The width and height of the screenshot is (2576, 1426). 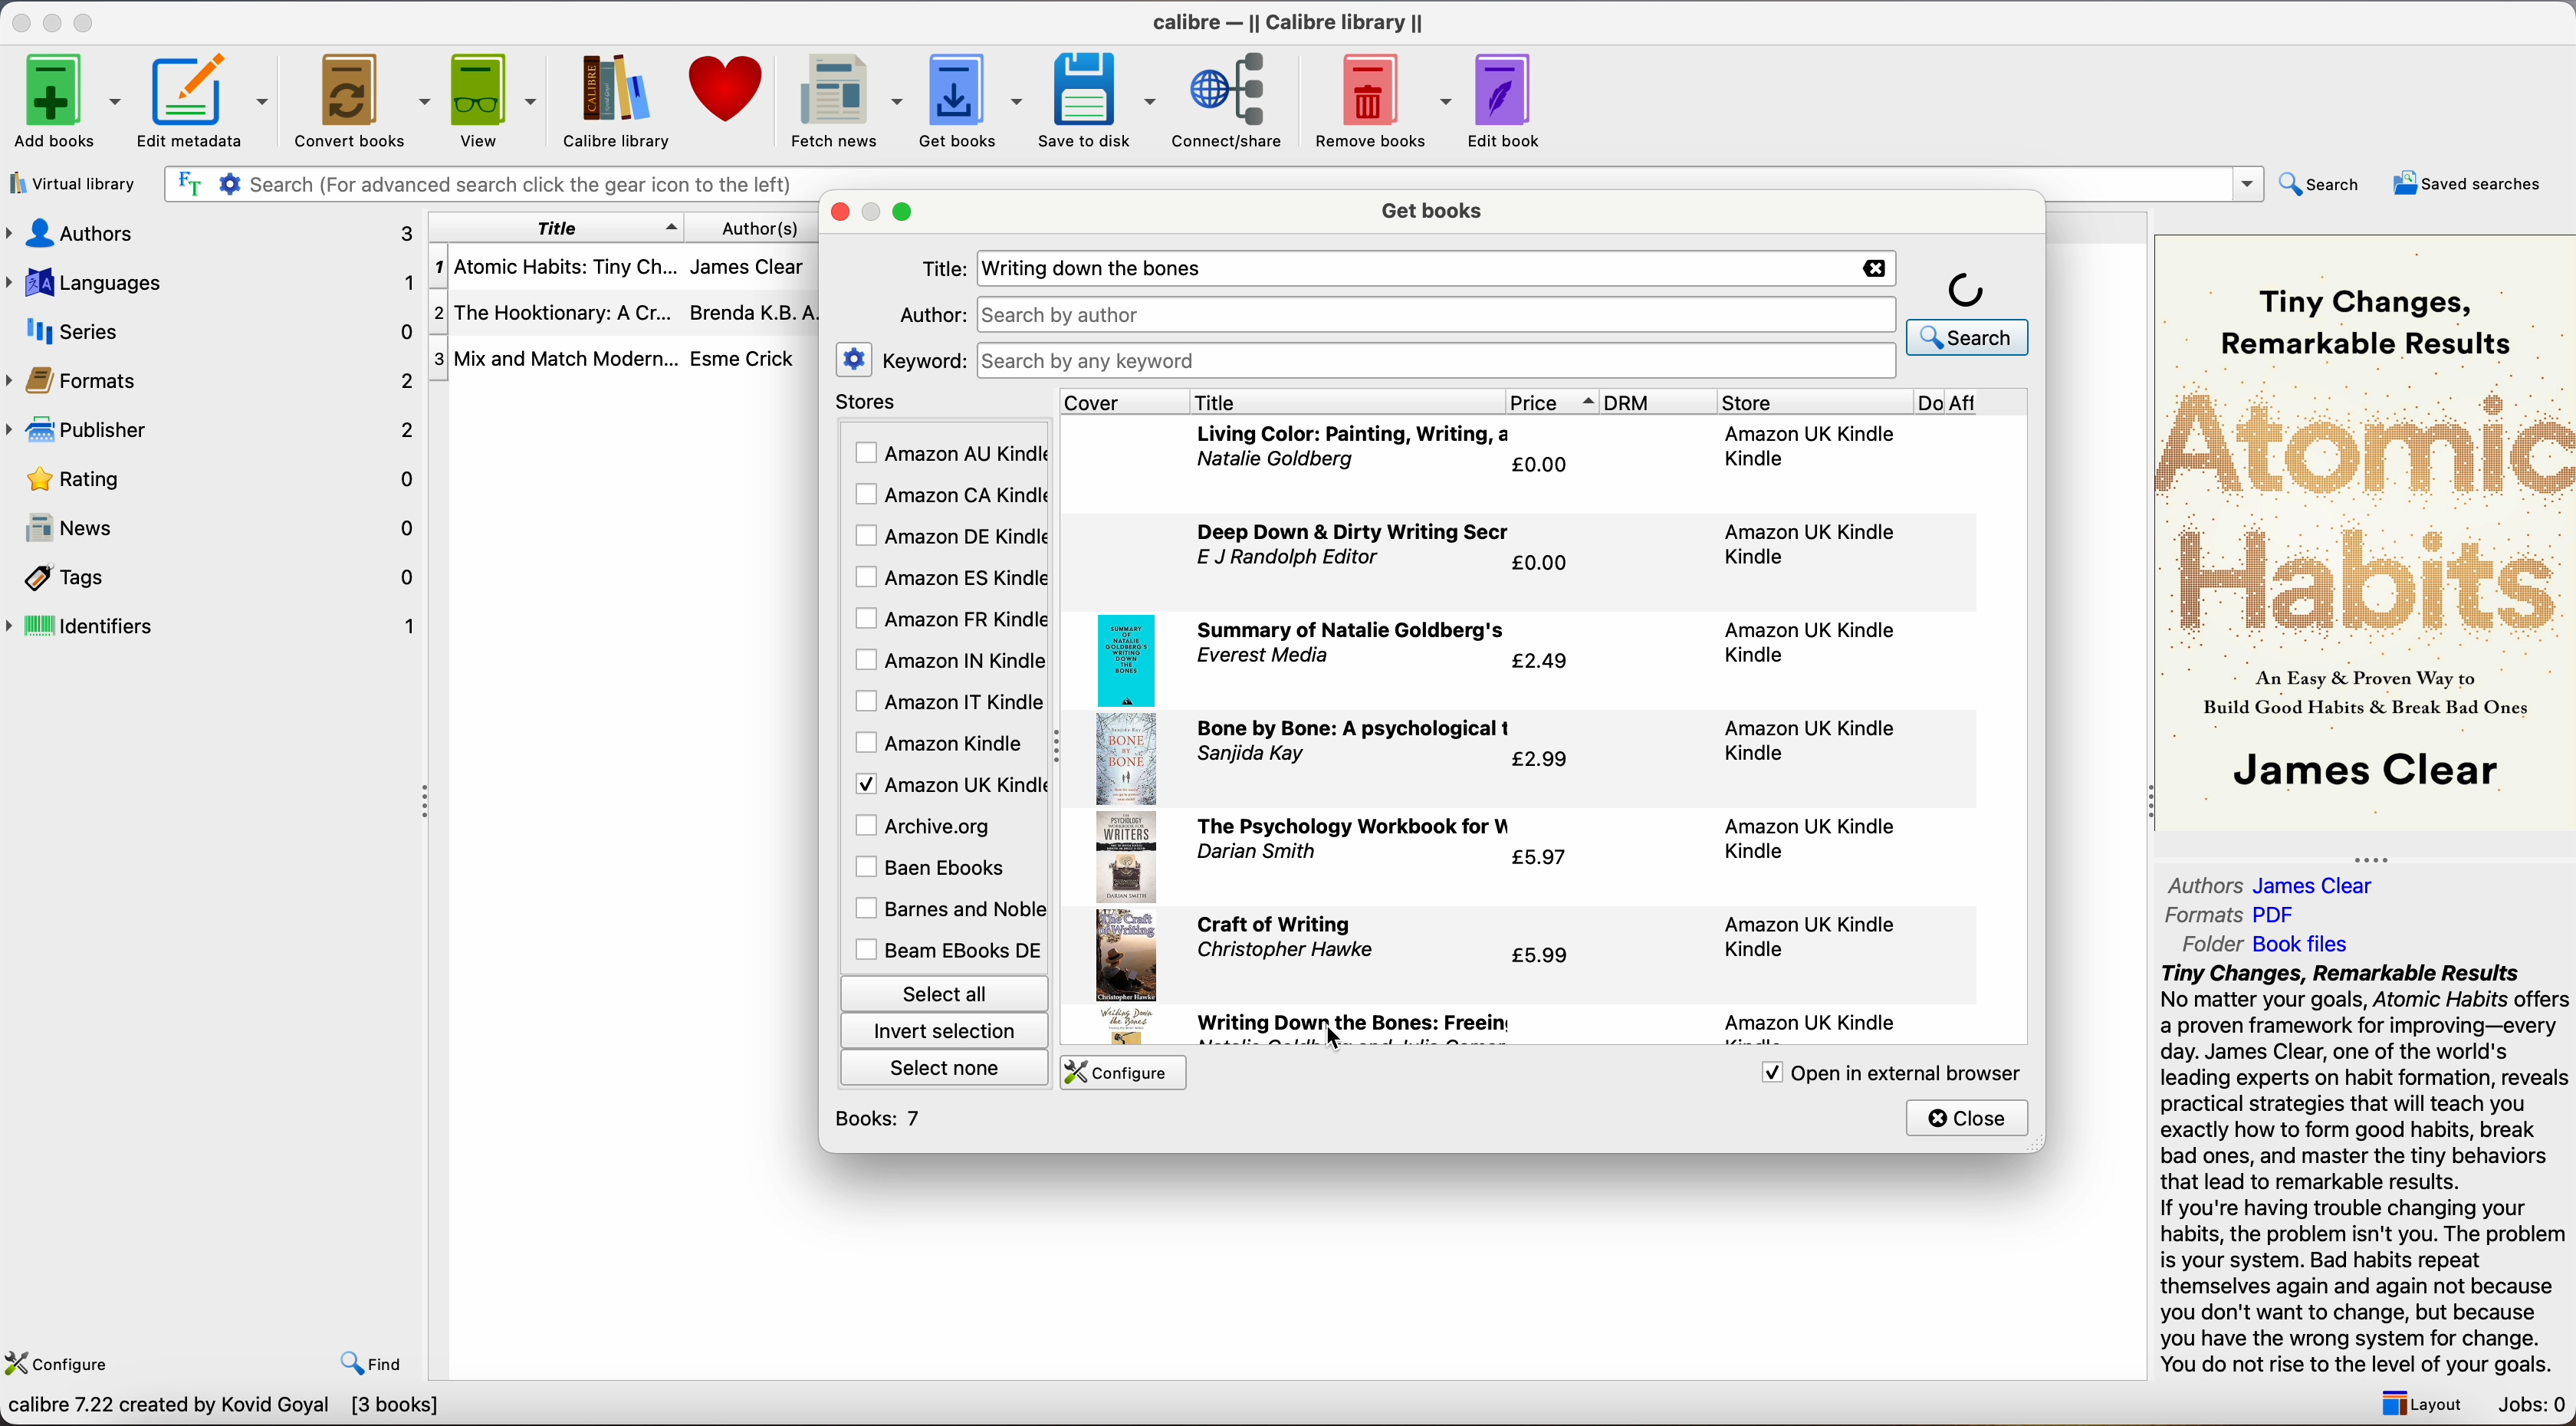 What do you see at coordinates (19, 22) in the screenshot?
I see `close` at bounding box center [19, 22].